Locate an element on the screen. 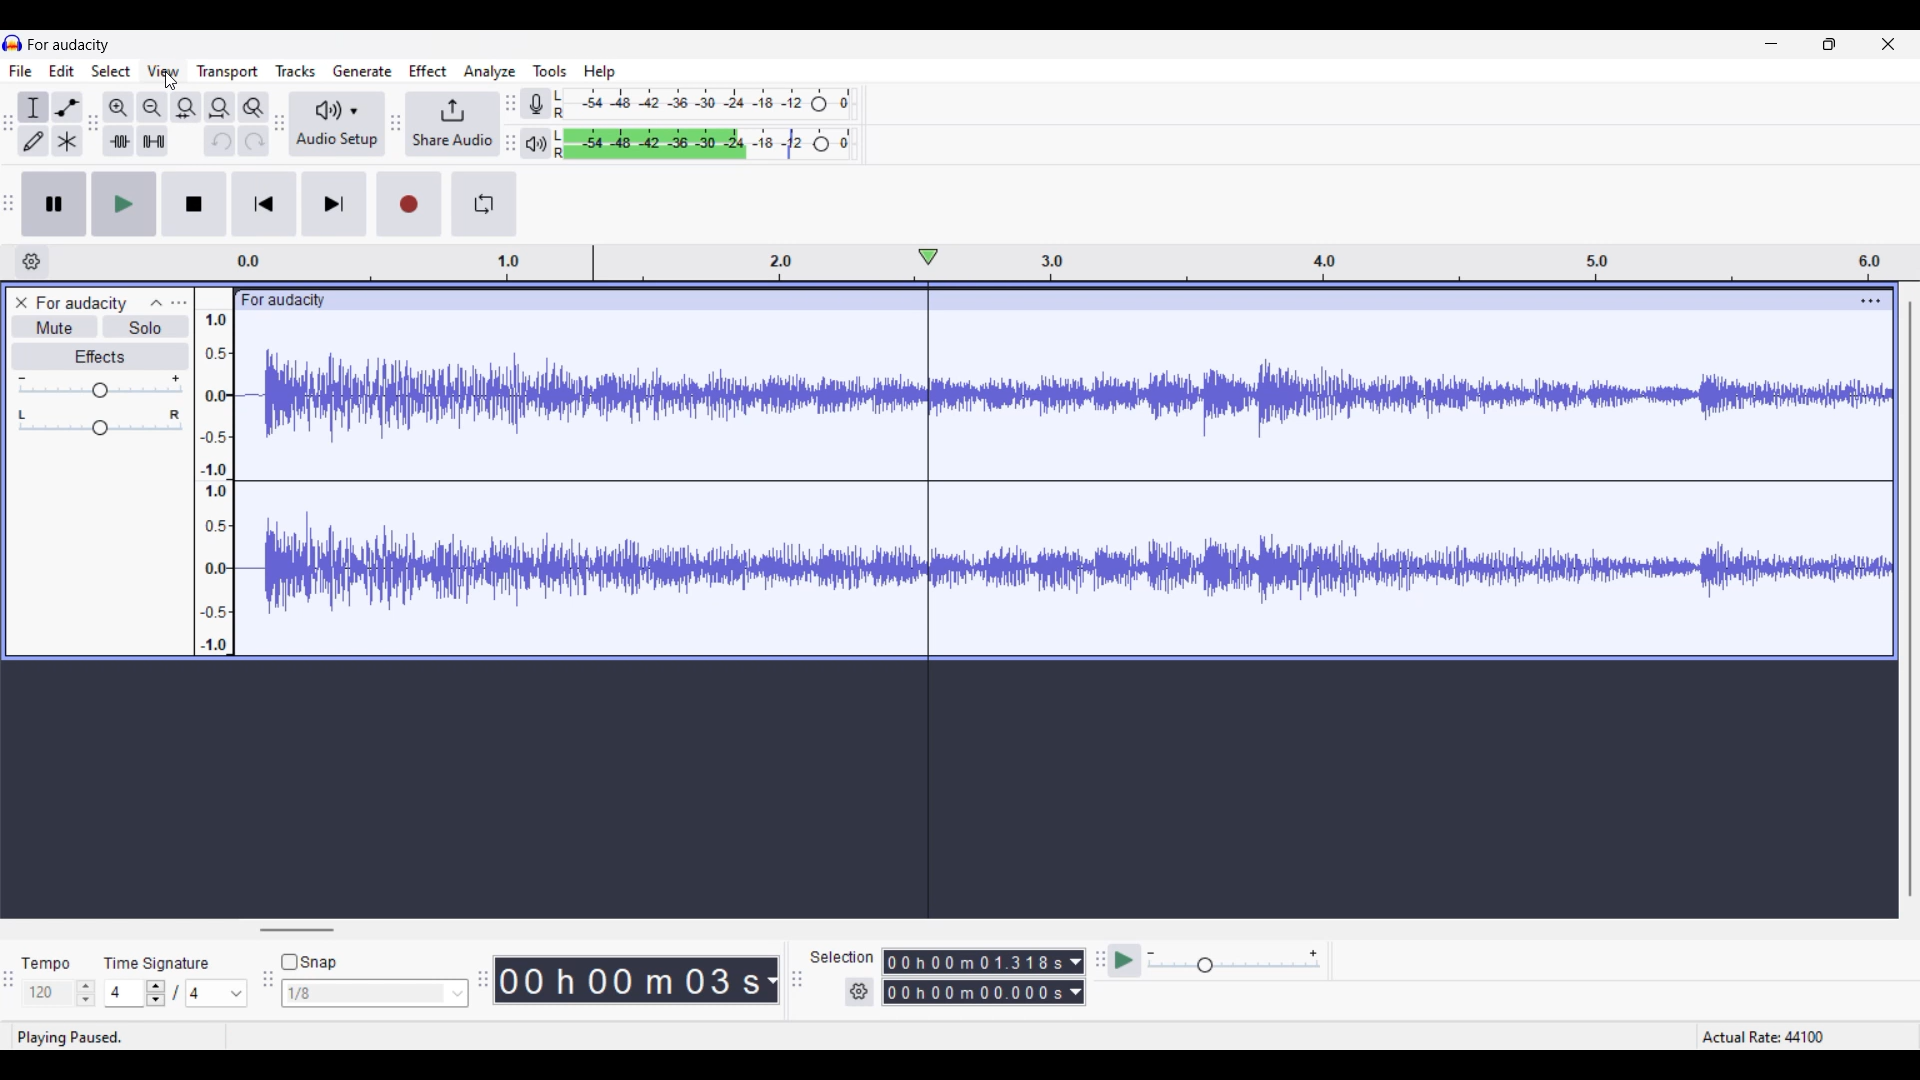  Software name is located at coordinates (69, 45).